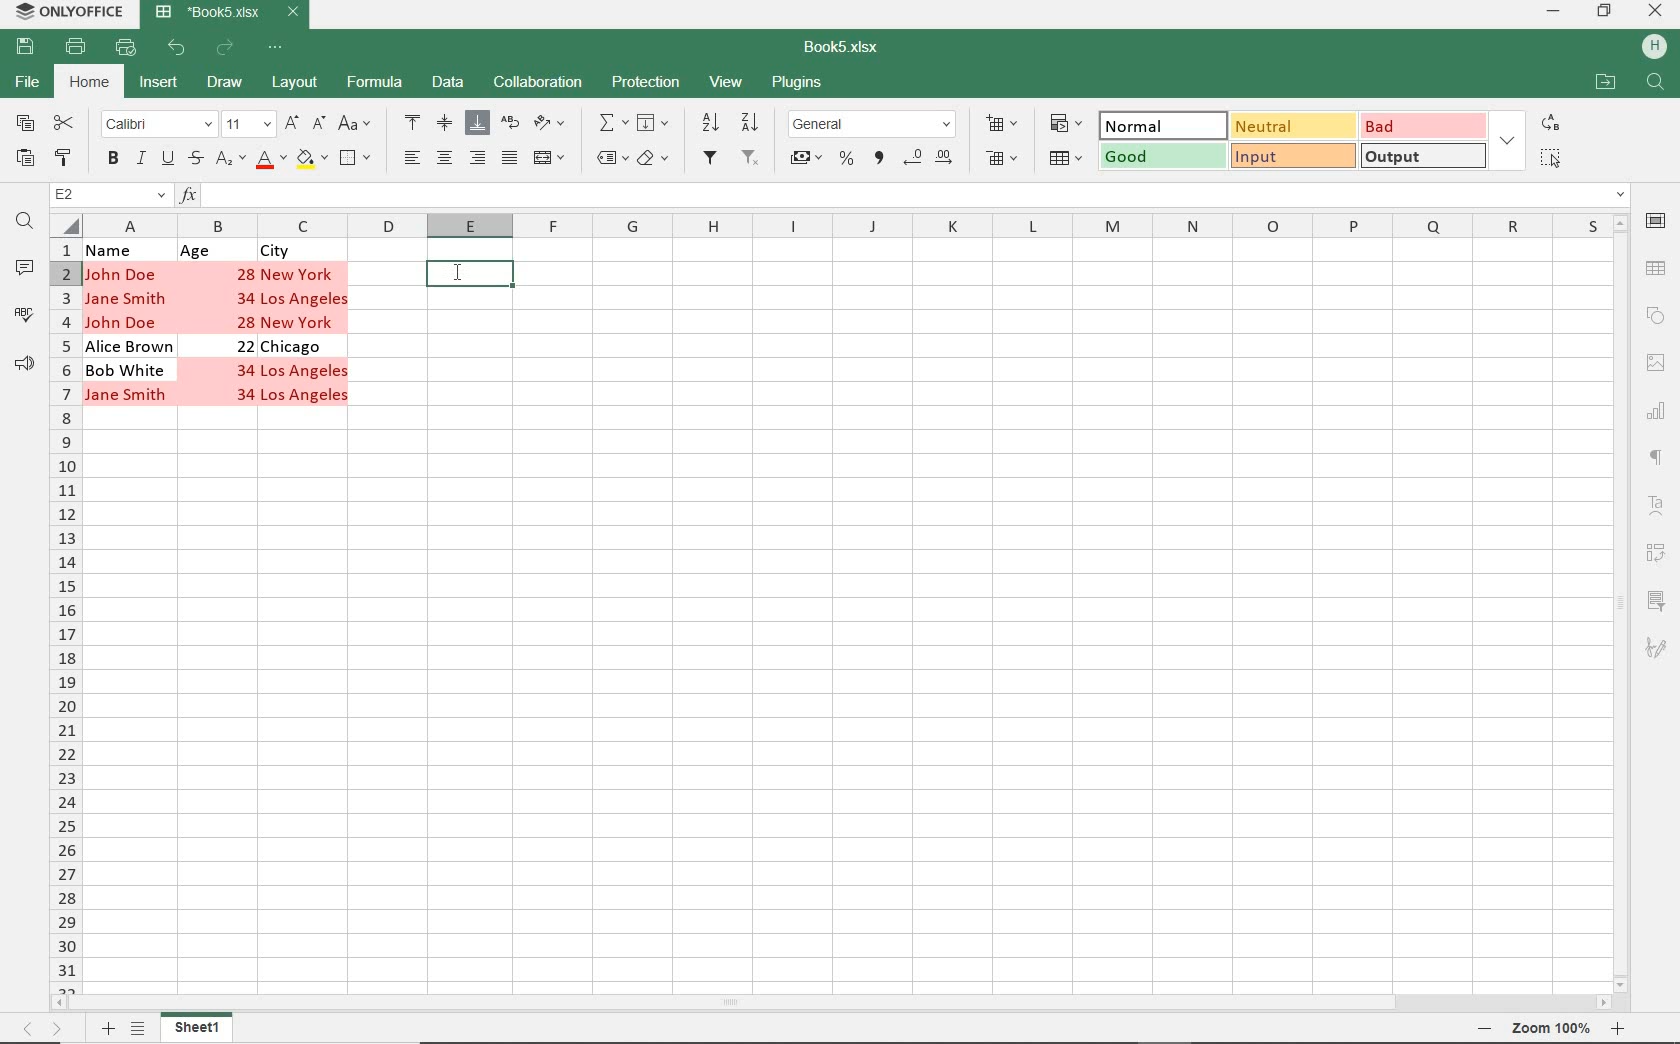 This screenshot has width=1680, height=1044. I want to click on IMAGE, so click(1655, 360).